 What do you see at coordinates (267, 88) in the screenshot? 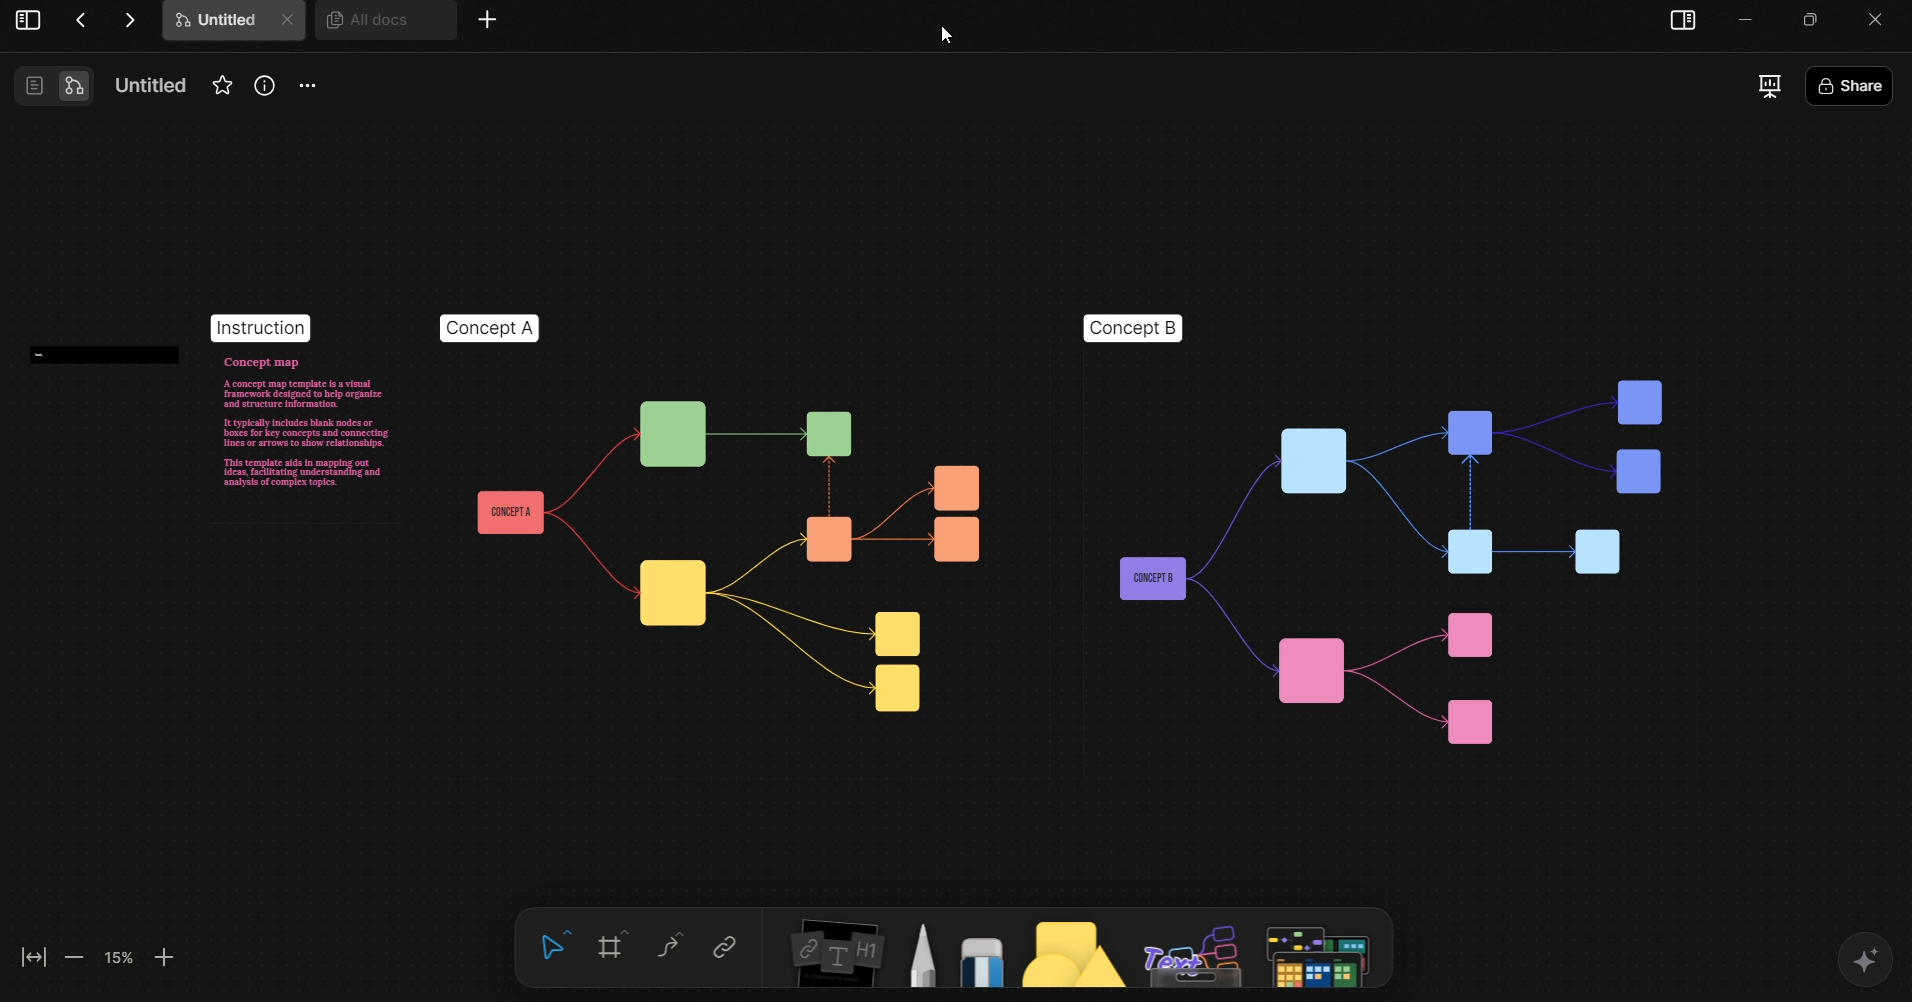
I see `Info` at bounding box center [267, 88].